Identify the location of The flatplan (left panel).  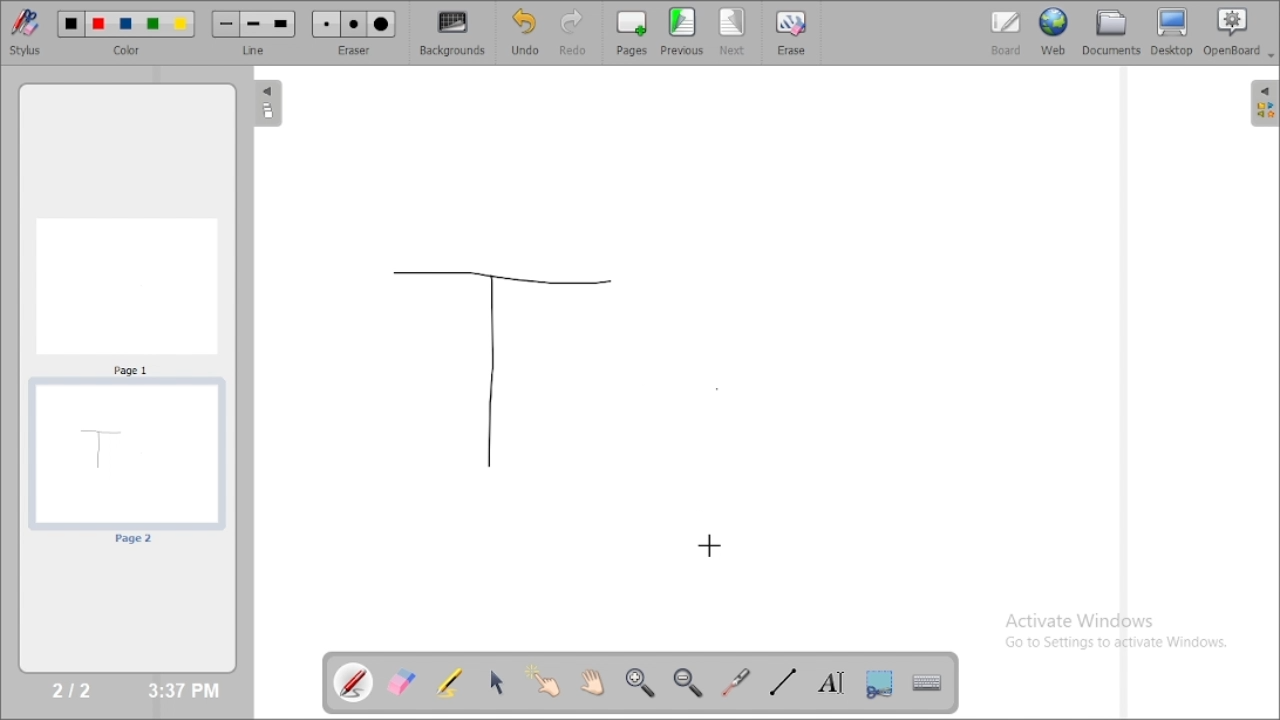
(266, 105).